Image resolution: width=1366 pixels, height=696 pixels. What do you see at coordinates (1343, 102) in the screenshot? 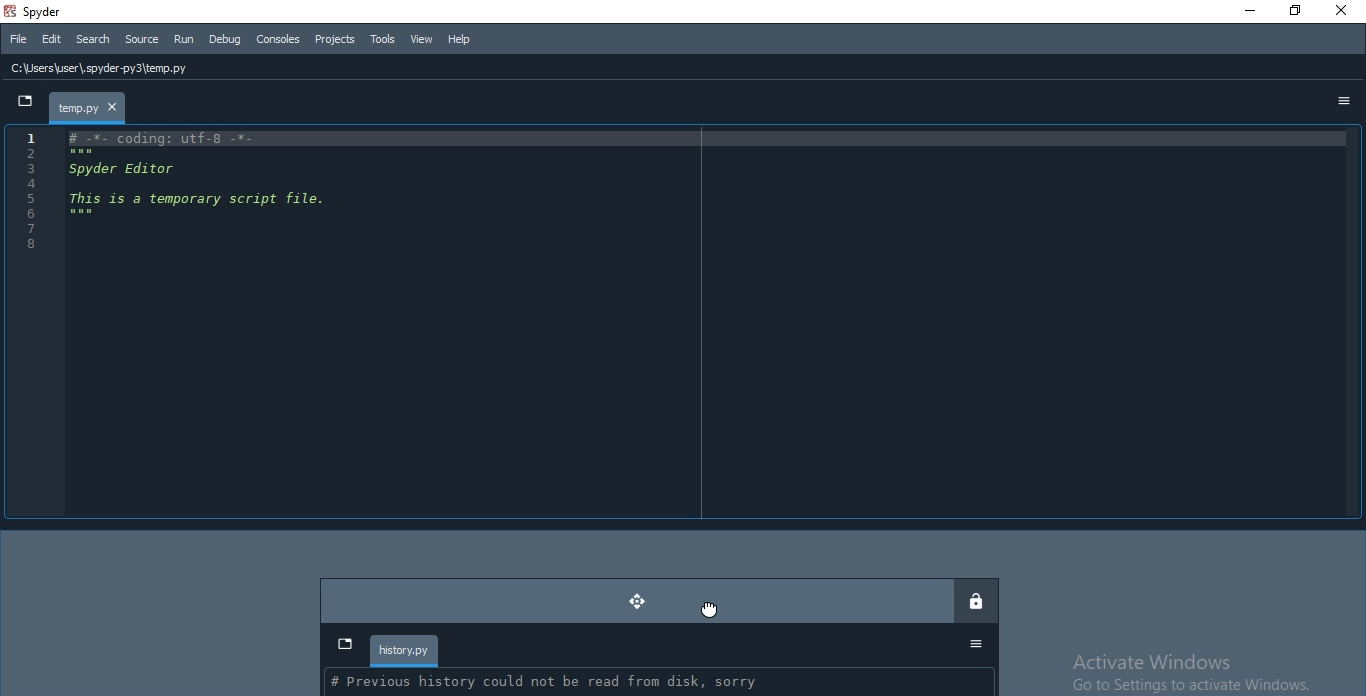
I see `options` at bounding box center [1343, 102].